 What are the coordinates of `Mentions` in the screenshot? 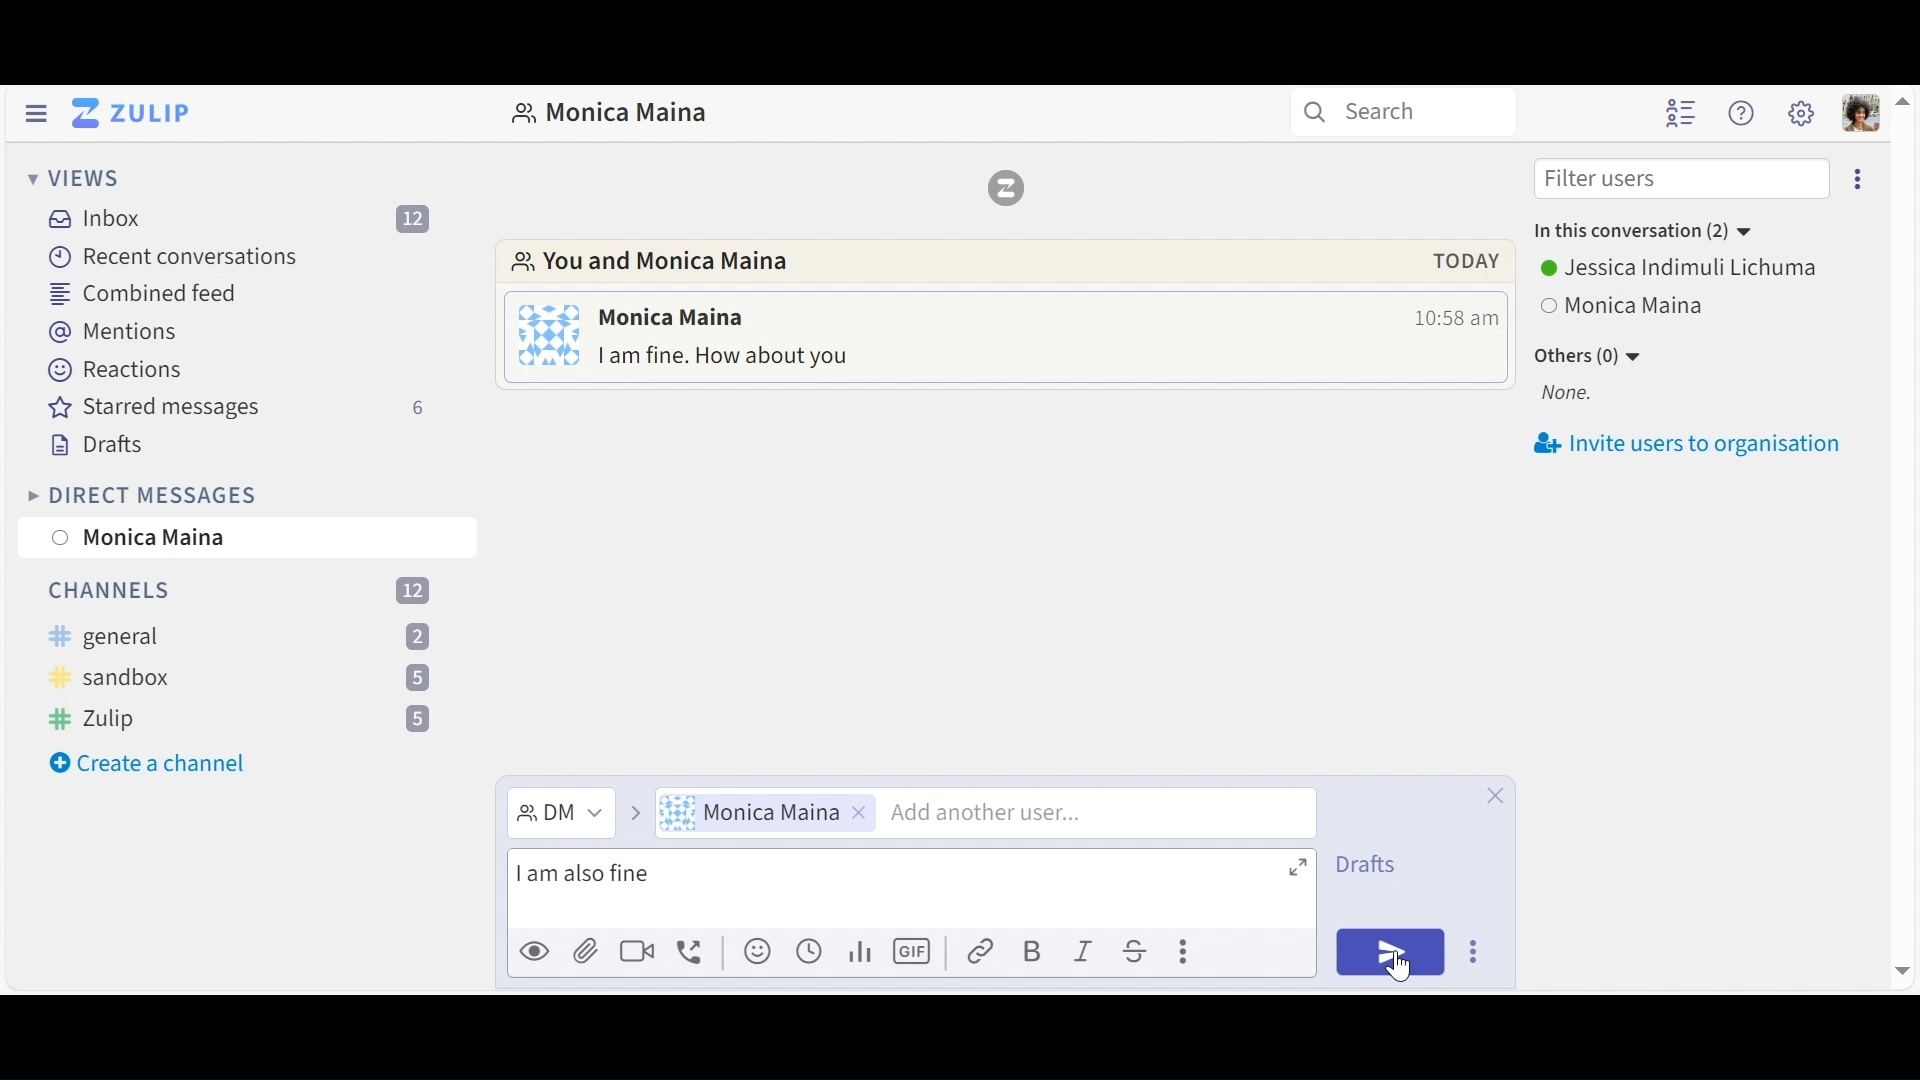 It's located at (115, 331).